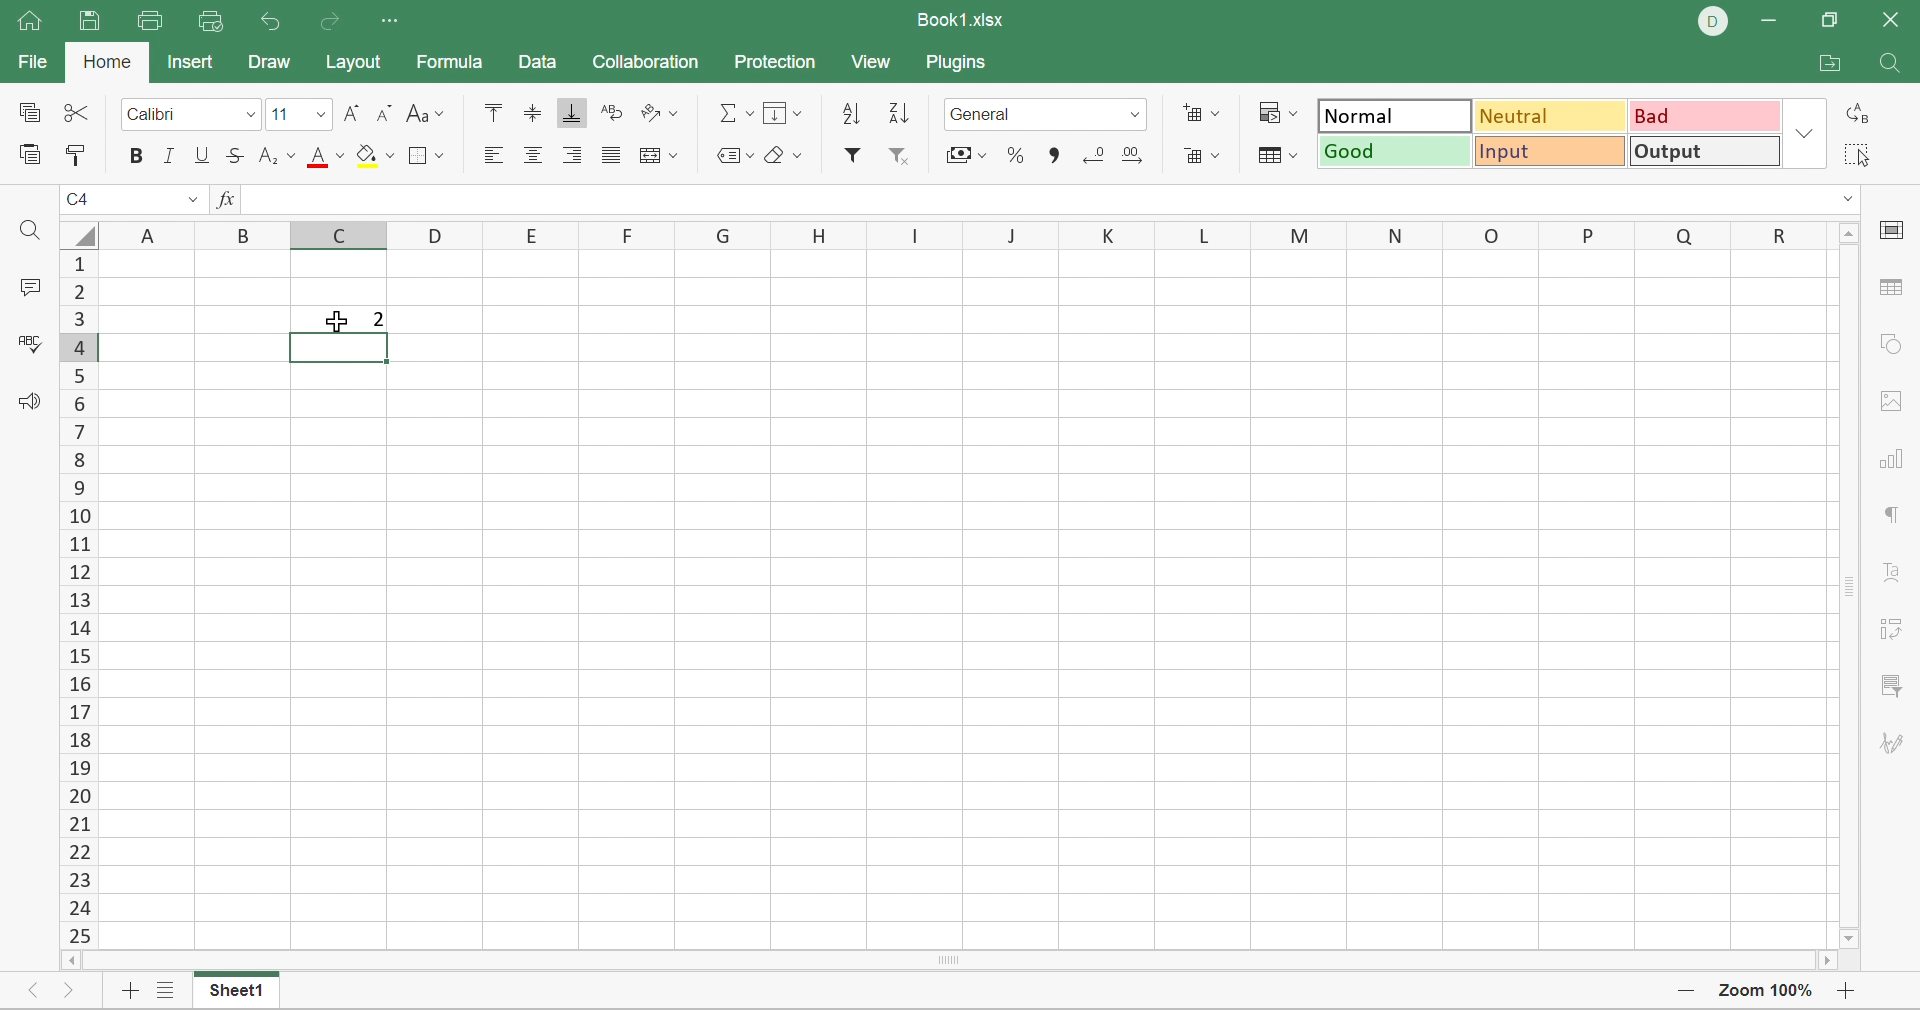 The width and height of the screenshot is (1920, 1010). What do you see at coordinates (238, 159) in the screenshot?
I see `Strikethrough` at bounding box center [238, 159].